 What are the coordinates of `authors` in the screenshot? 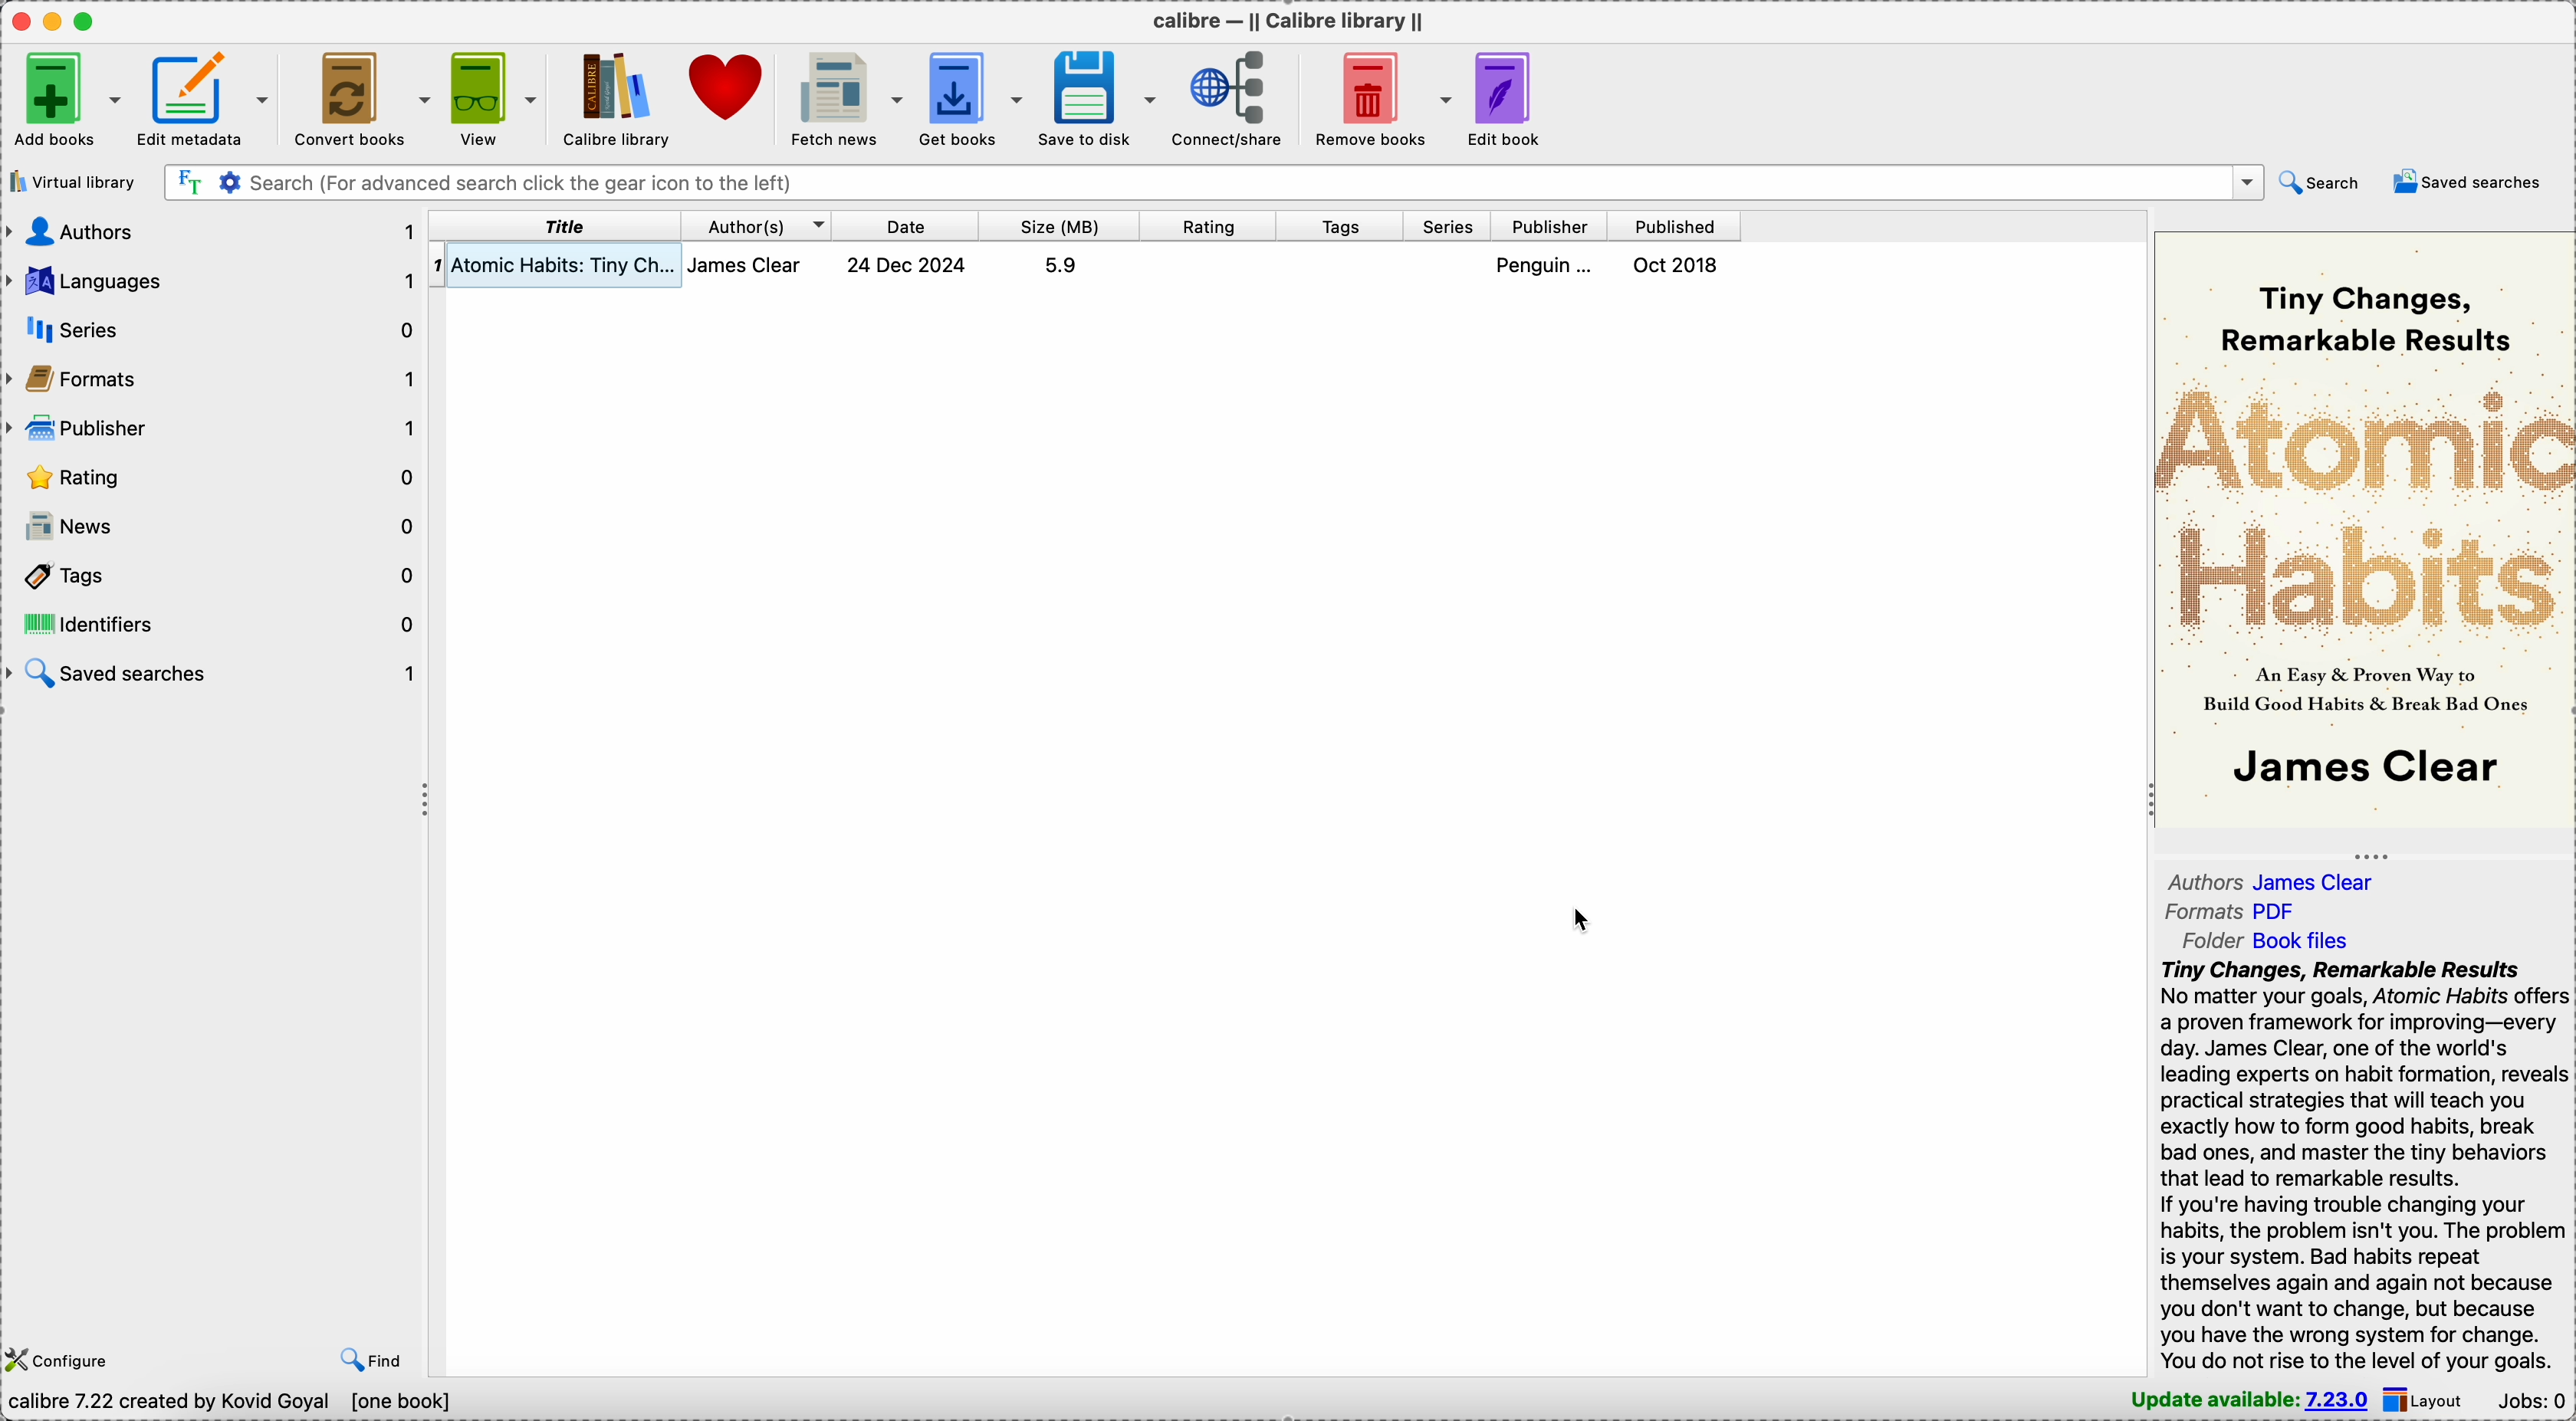 It's located at (213, 230).